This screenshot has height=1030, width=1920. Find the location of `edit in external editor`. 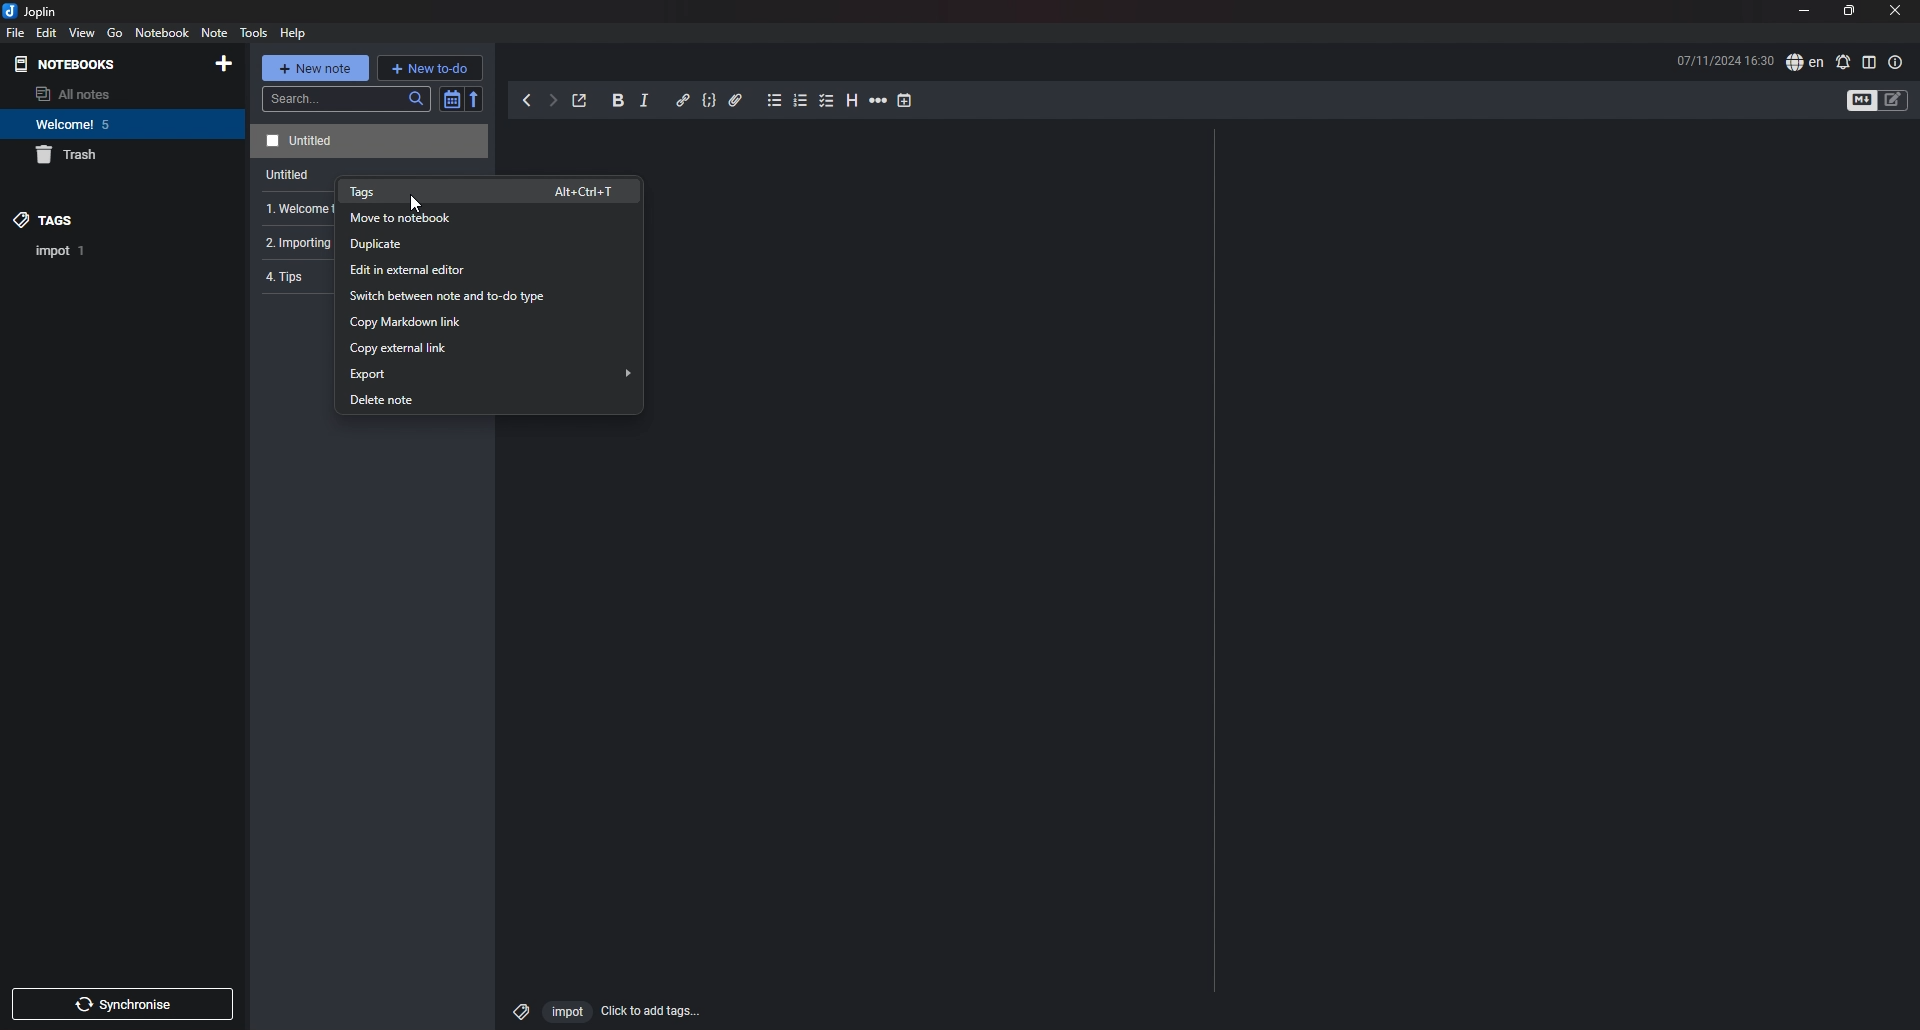

edit in external editor is located at coordinates (486, 269).